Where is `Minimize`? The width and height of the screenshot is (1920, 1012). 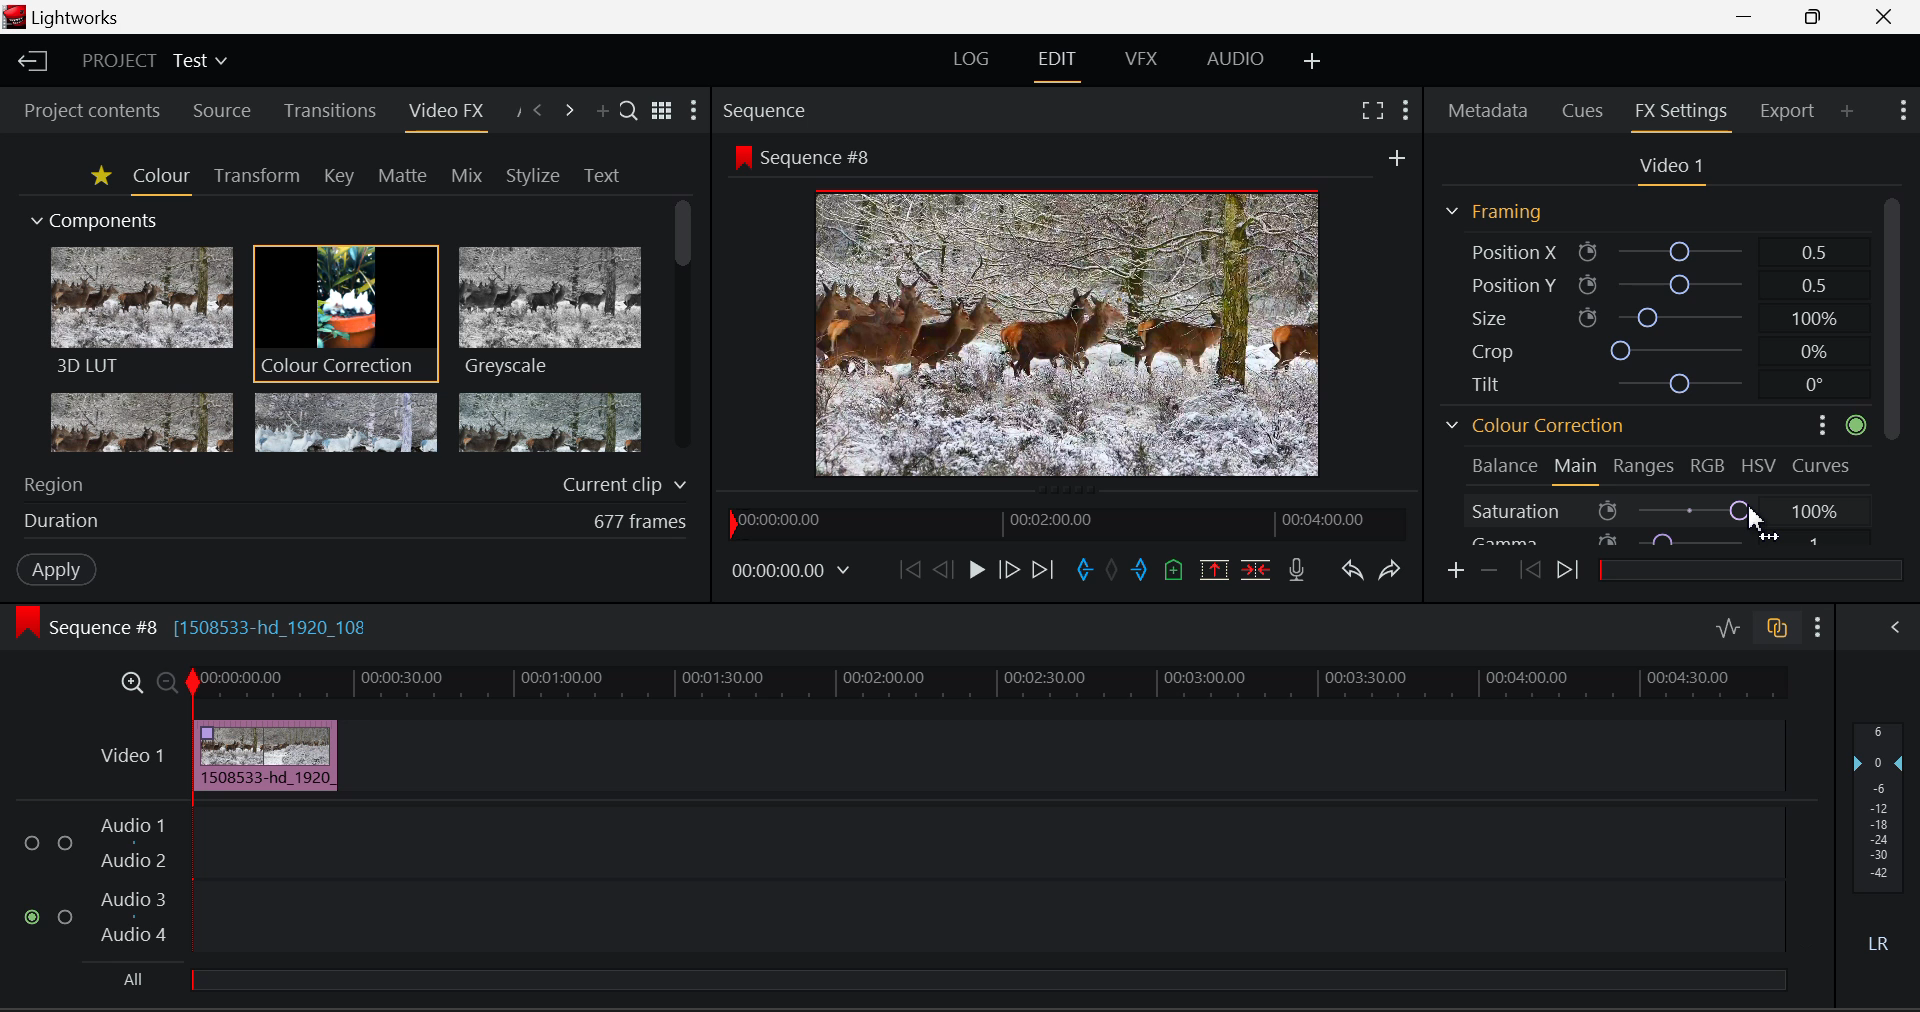 Minimize is located at coordinates (1817, 17).